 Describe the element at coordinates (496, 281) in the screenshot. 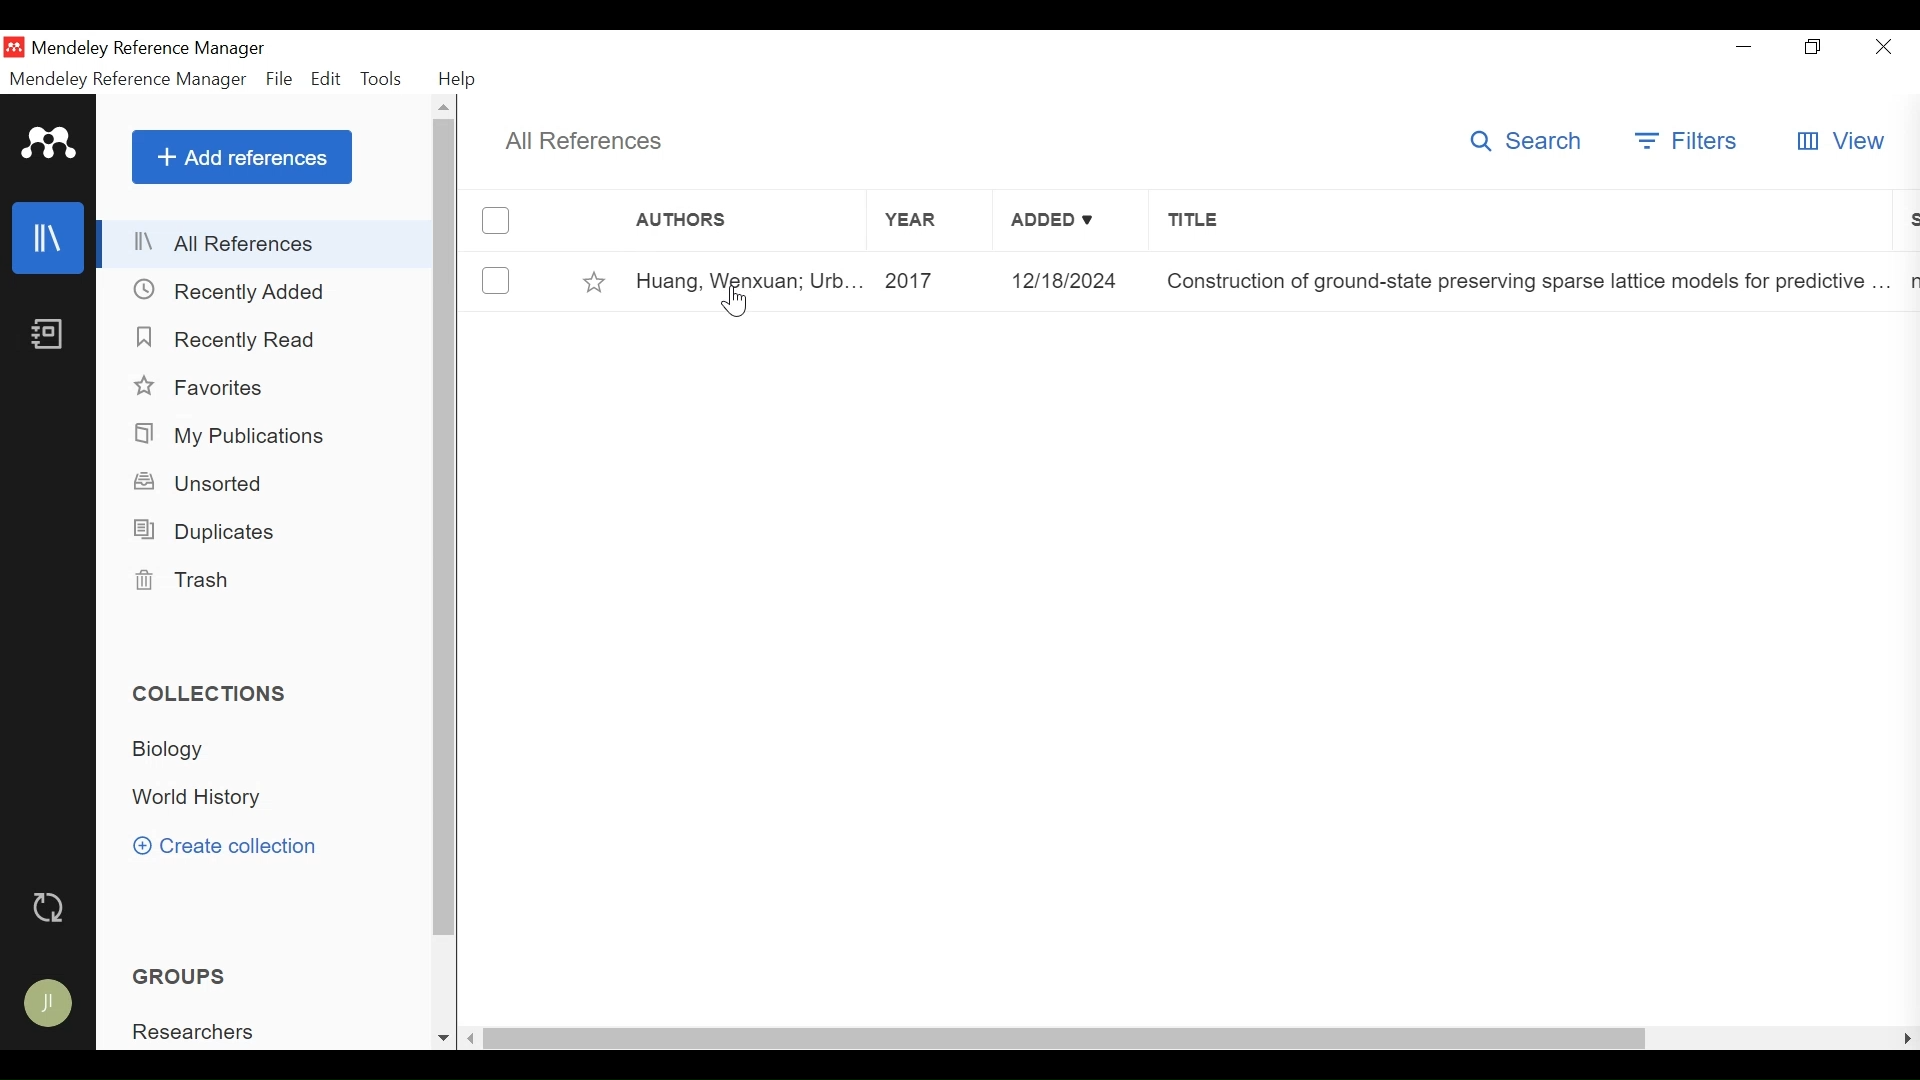

I see `(un)select` at that location.